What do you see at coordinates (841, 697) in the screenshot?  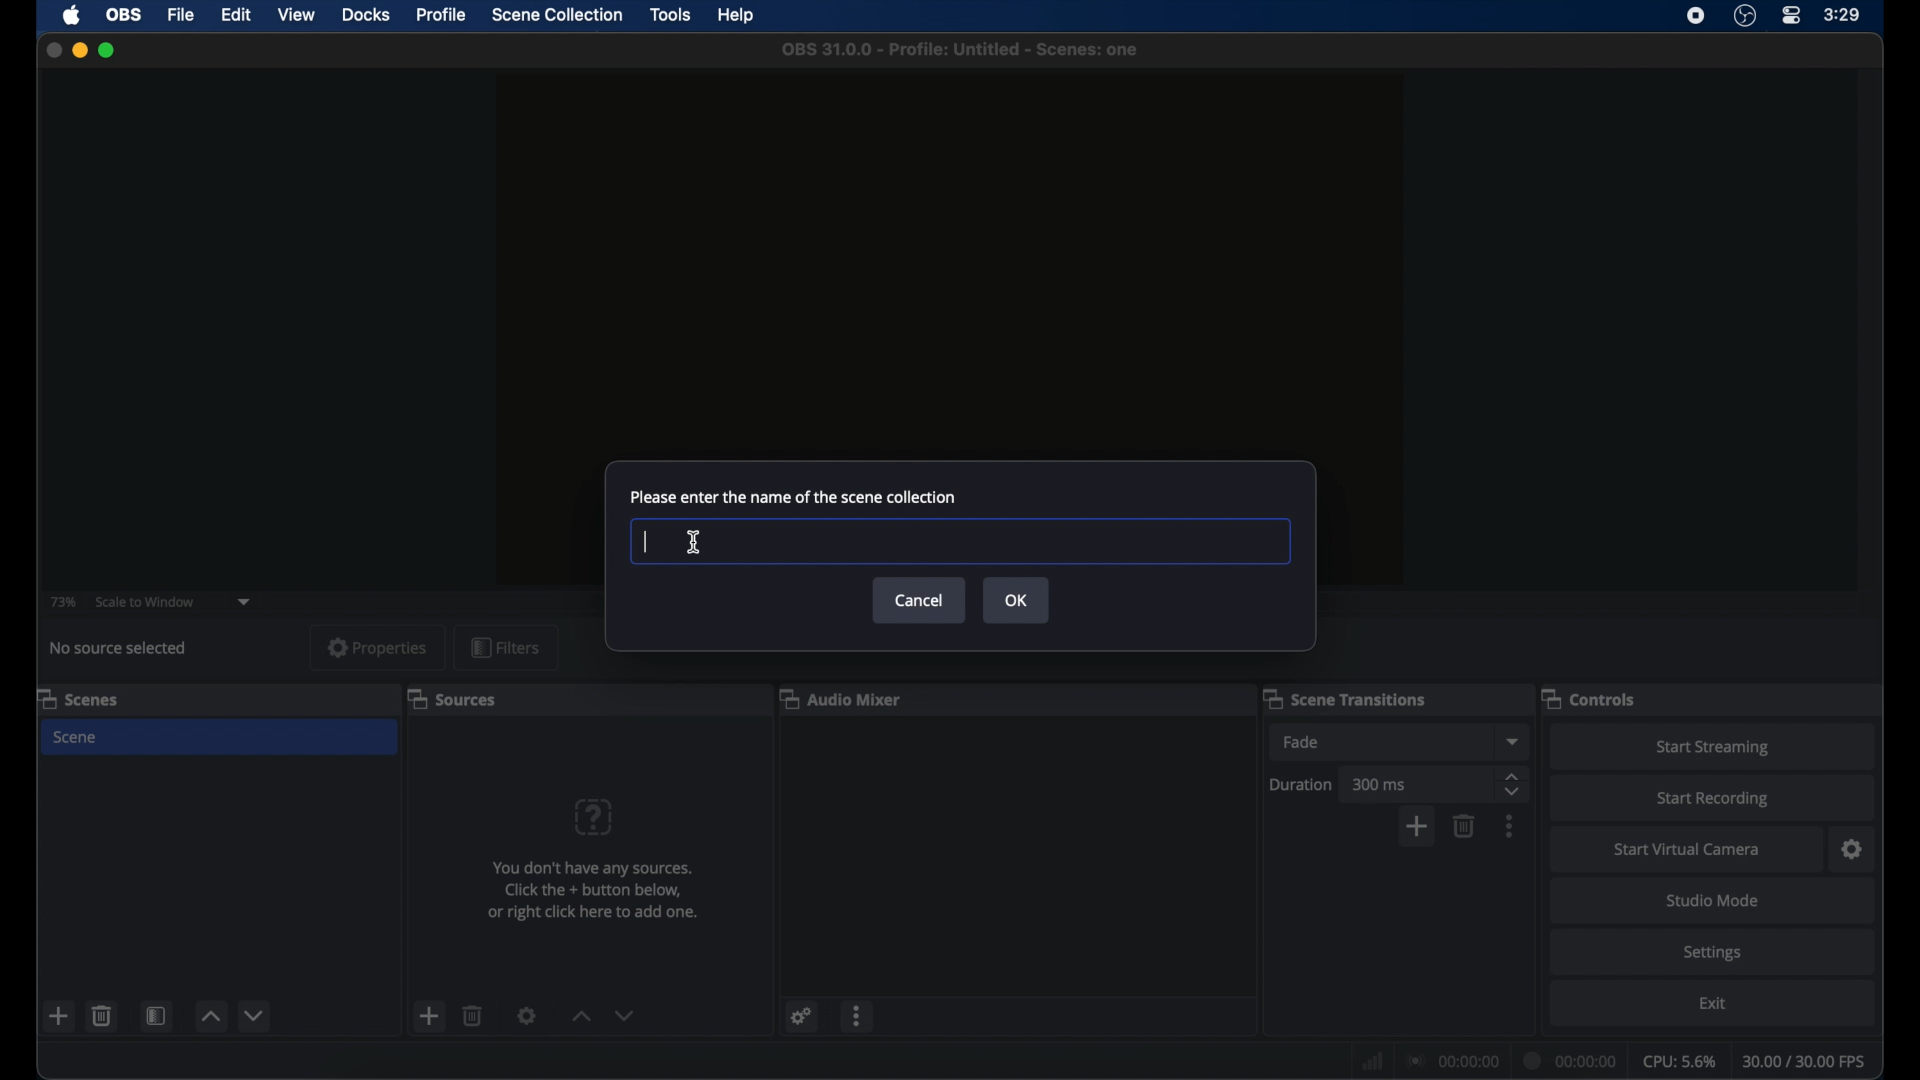 I see `audio mixer` at bounding box center [841, 697].